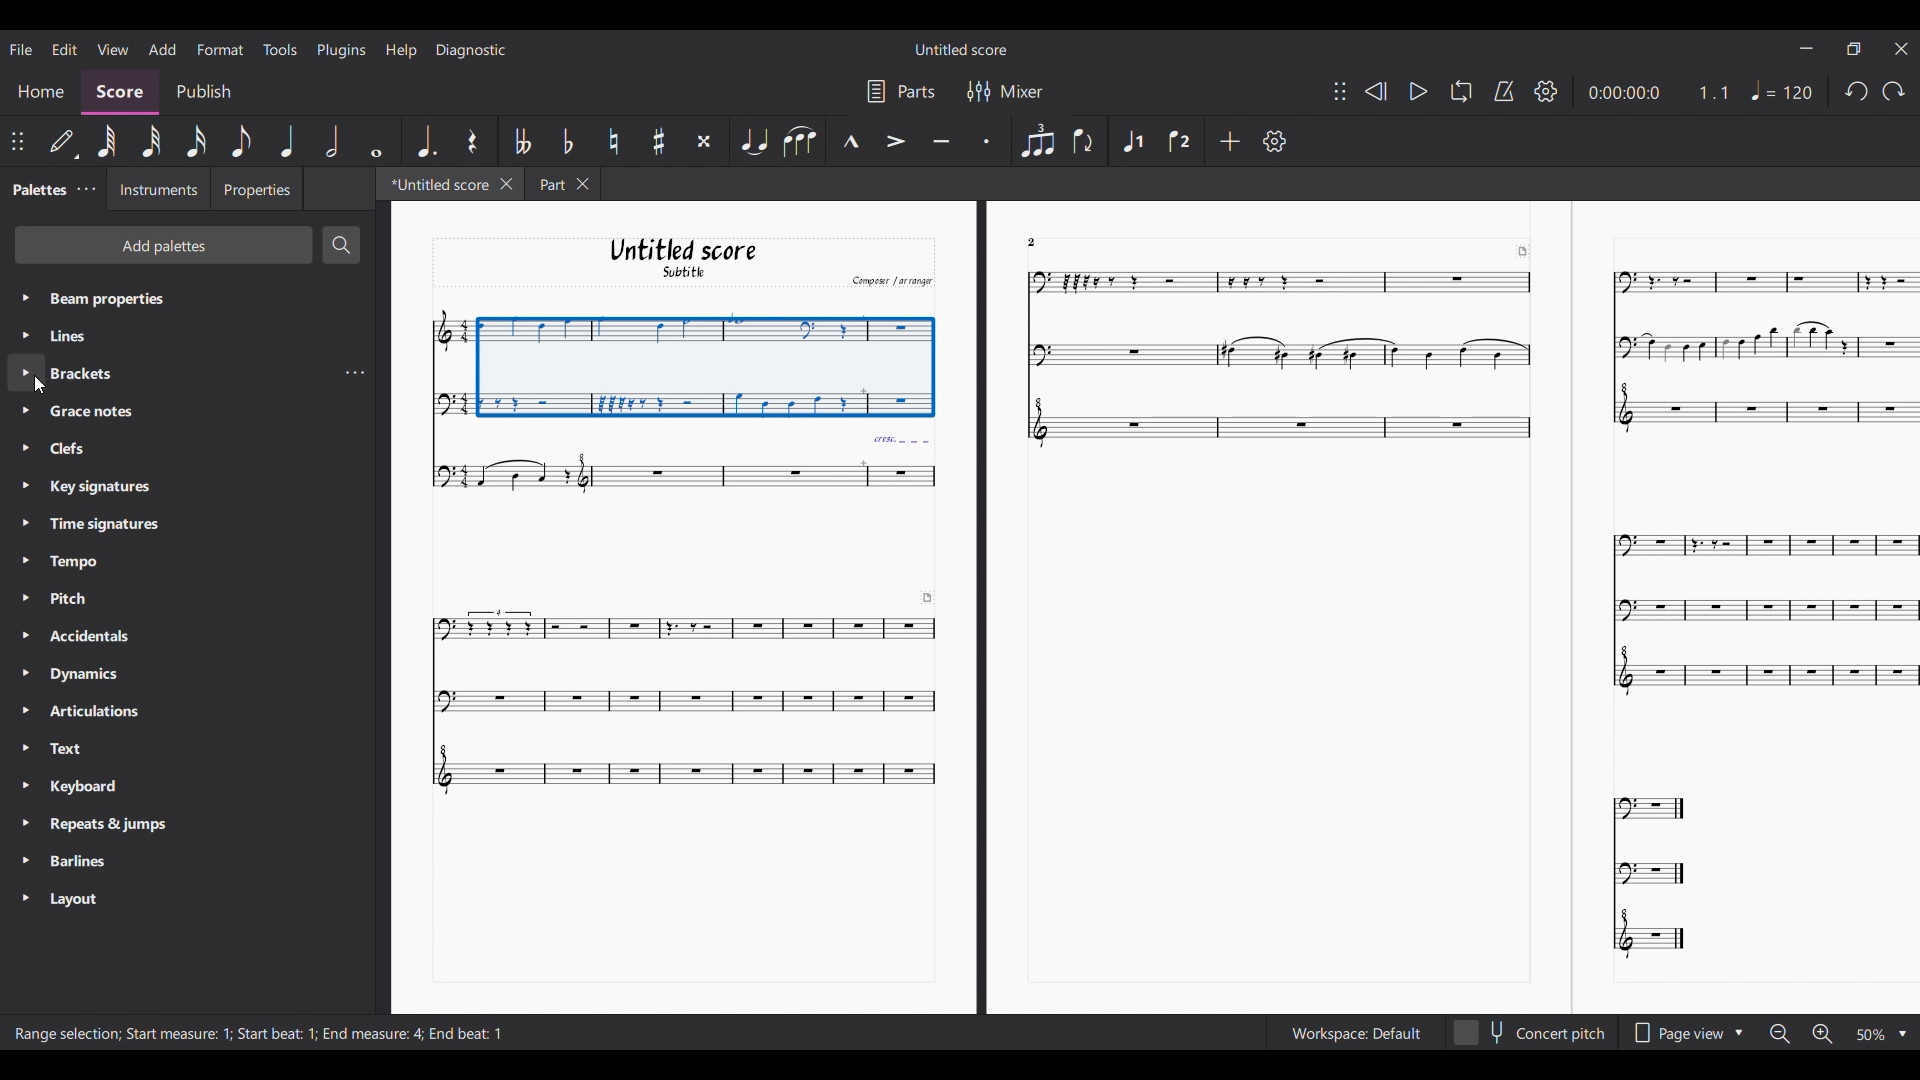  Describe the element at coordinates (690, 478) in the screenshot. I see `` at that location.